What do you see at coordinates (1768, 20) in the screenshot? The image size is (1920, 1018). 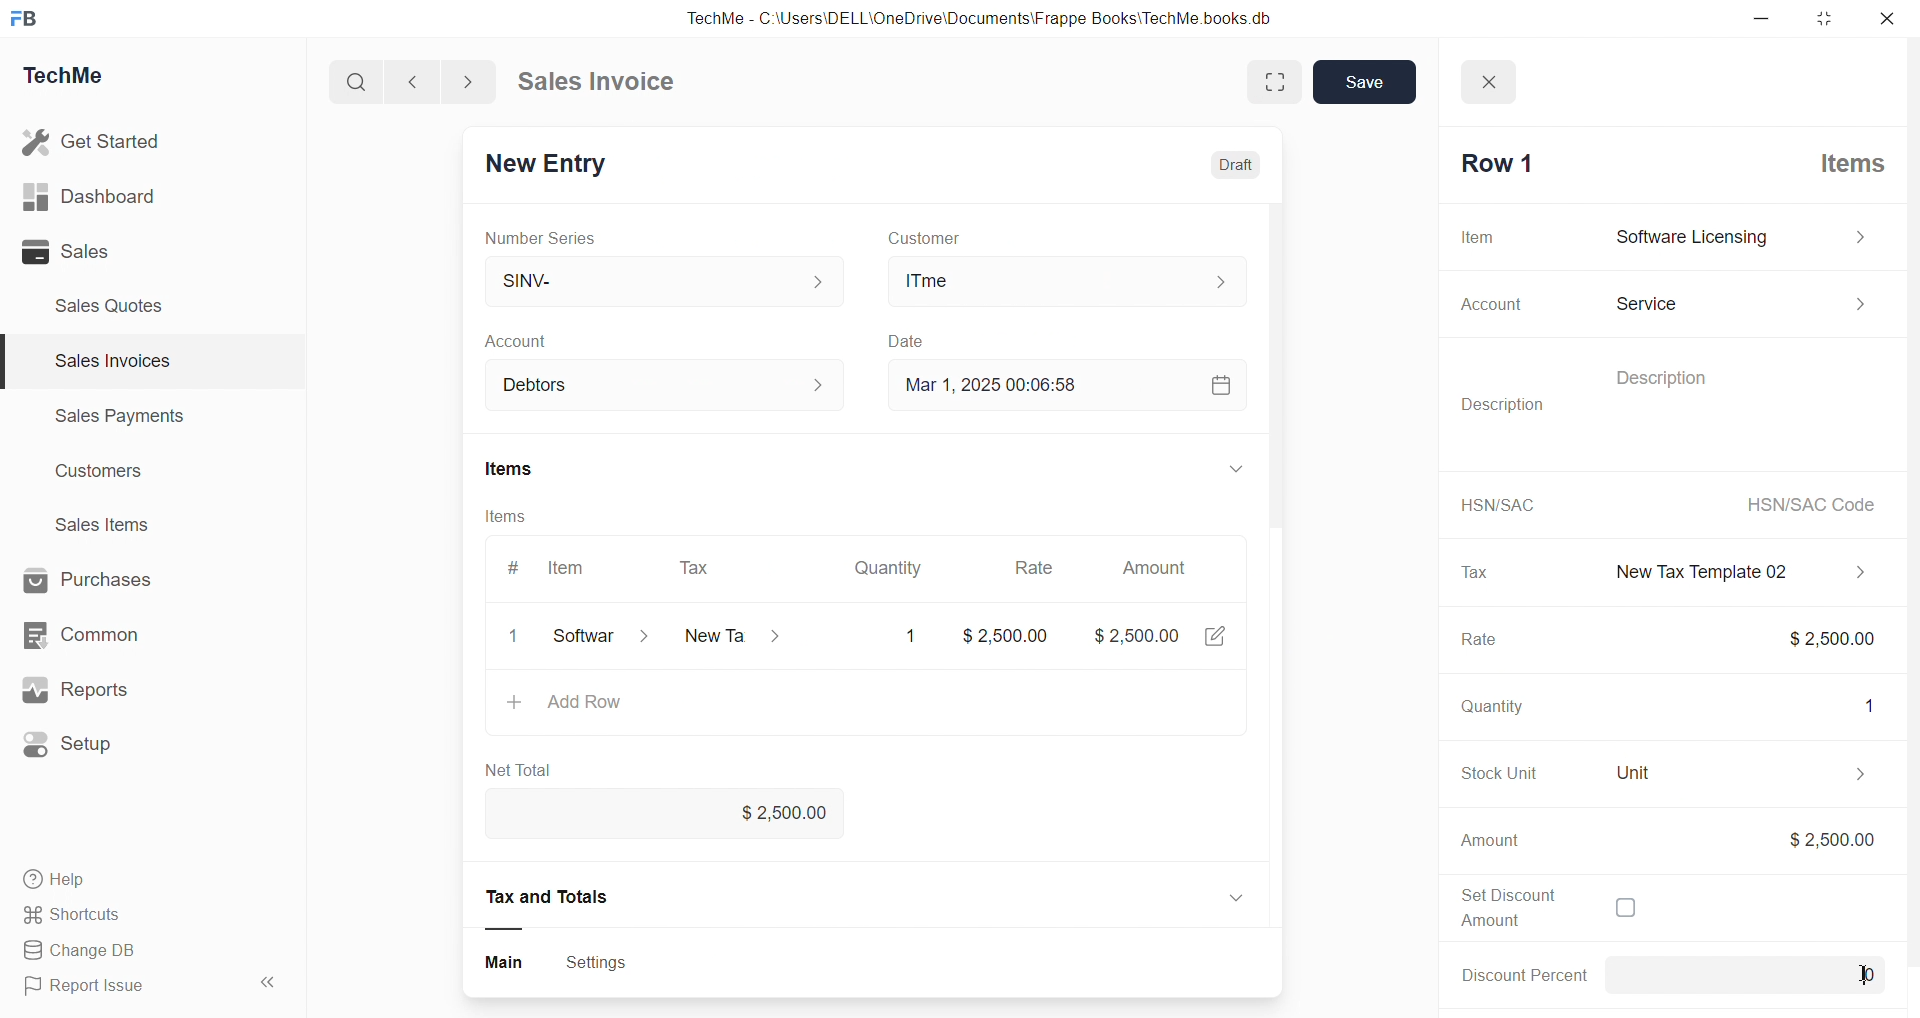 I see `Minimize` at bounding box center [1768, 20].